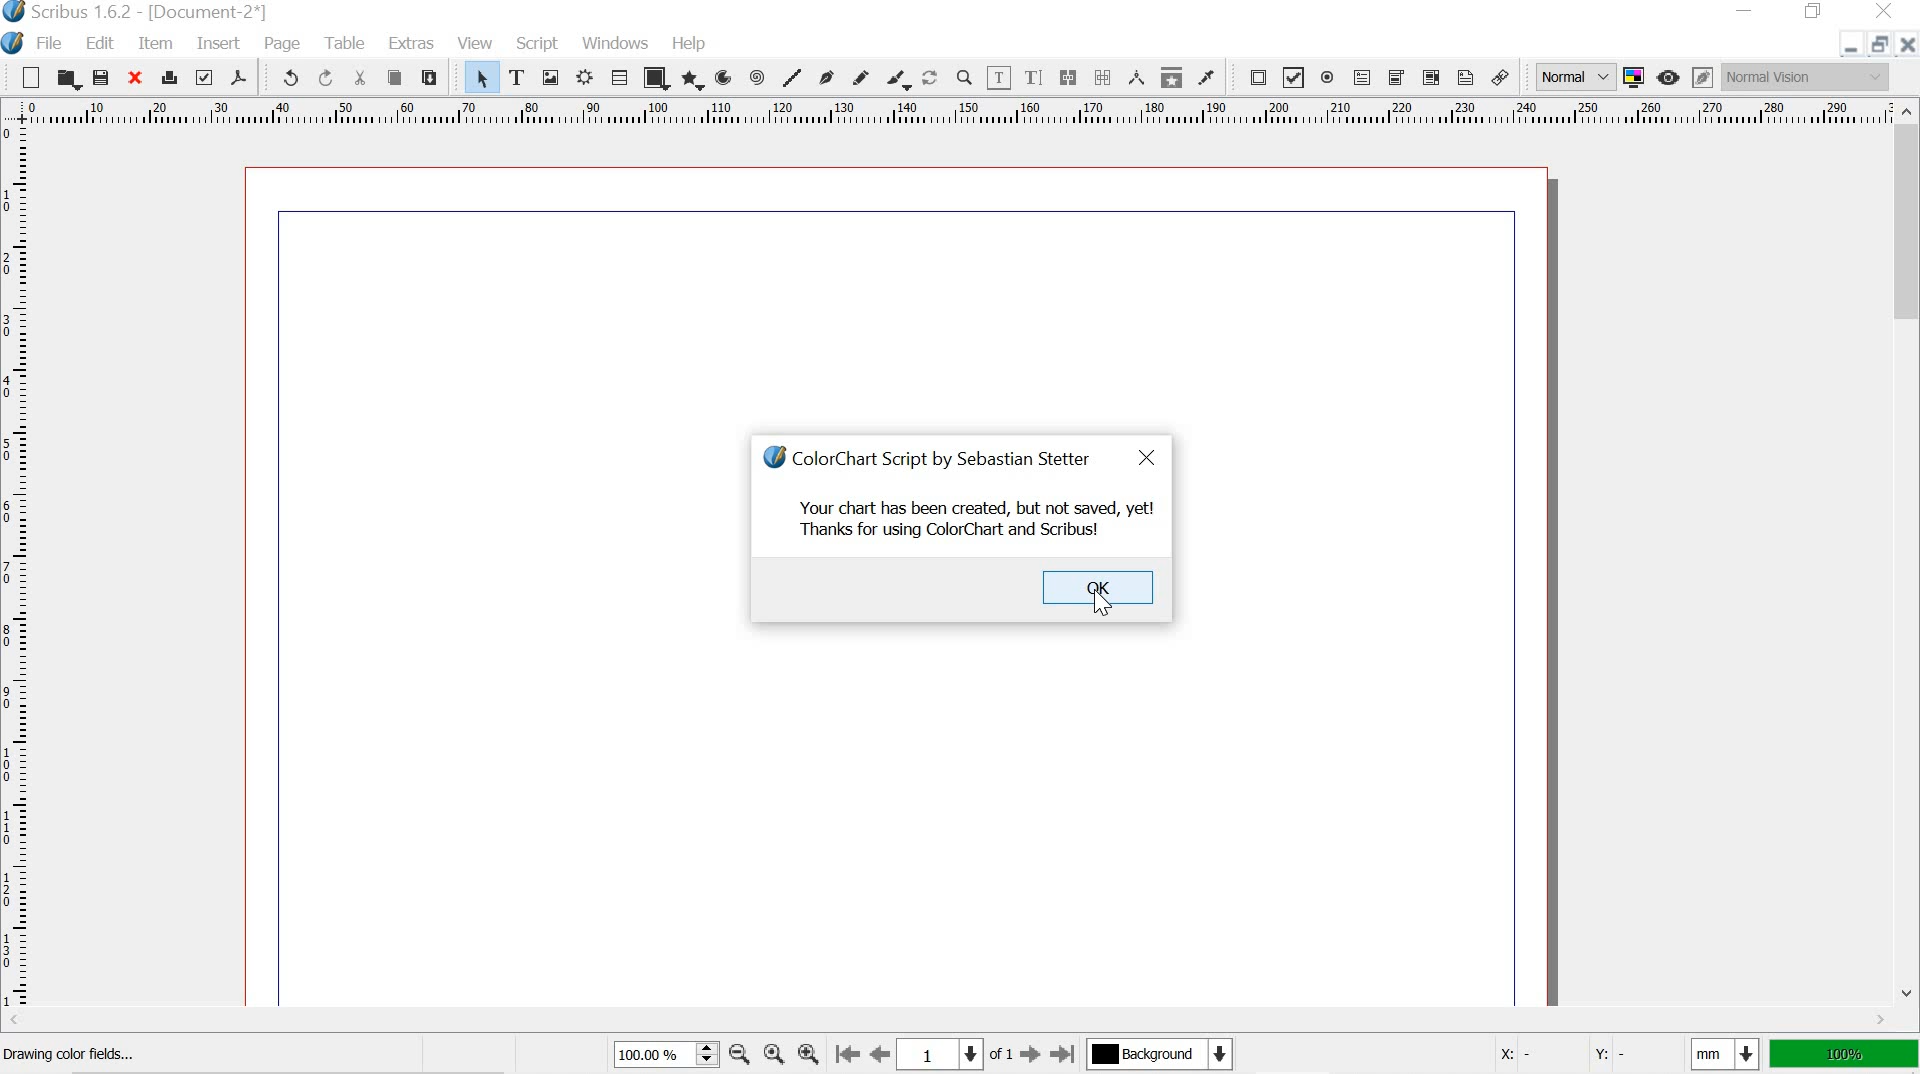  I want to click on Help, so click(691, 43).